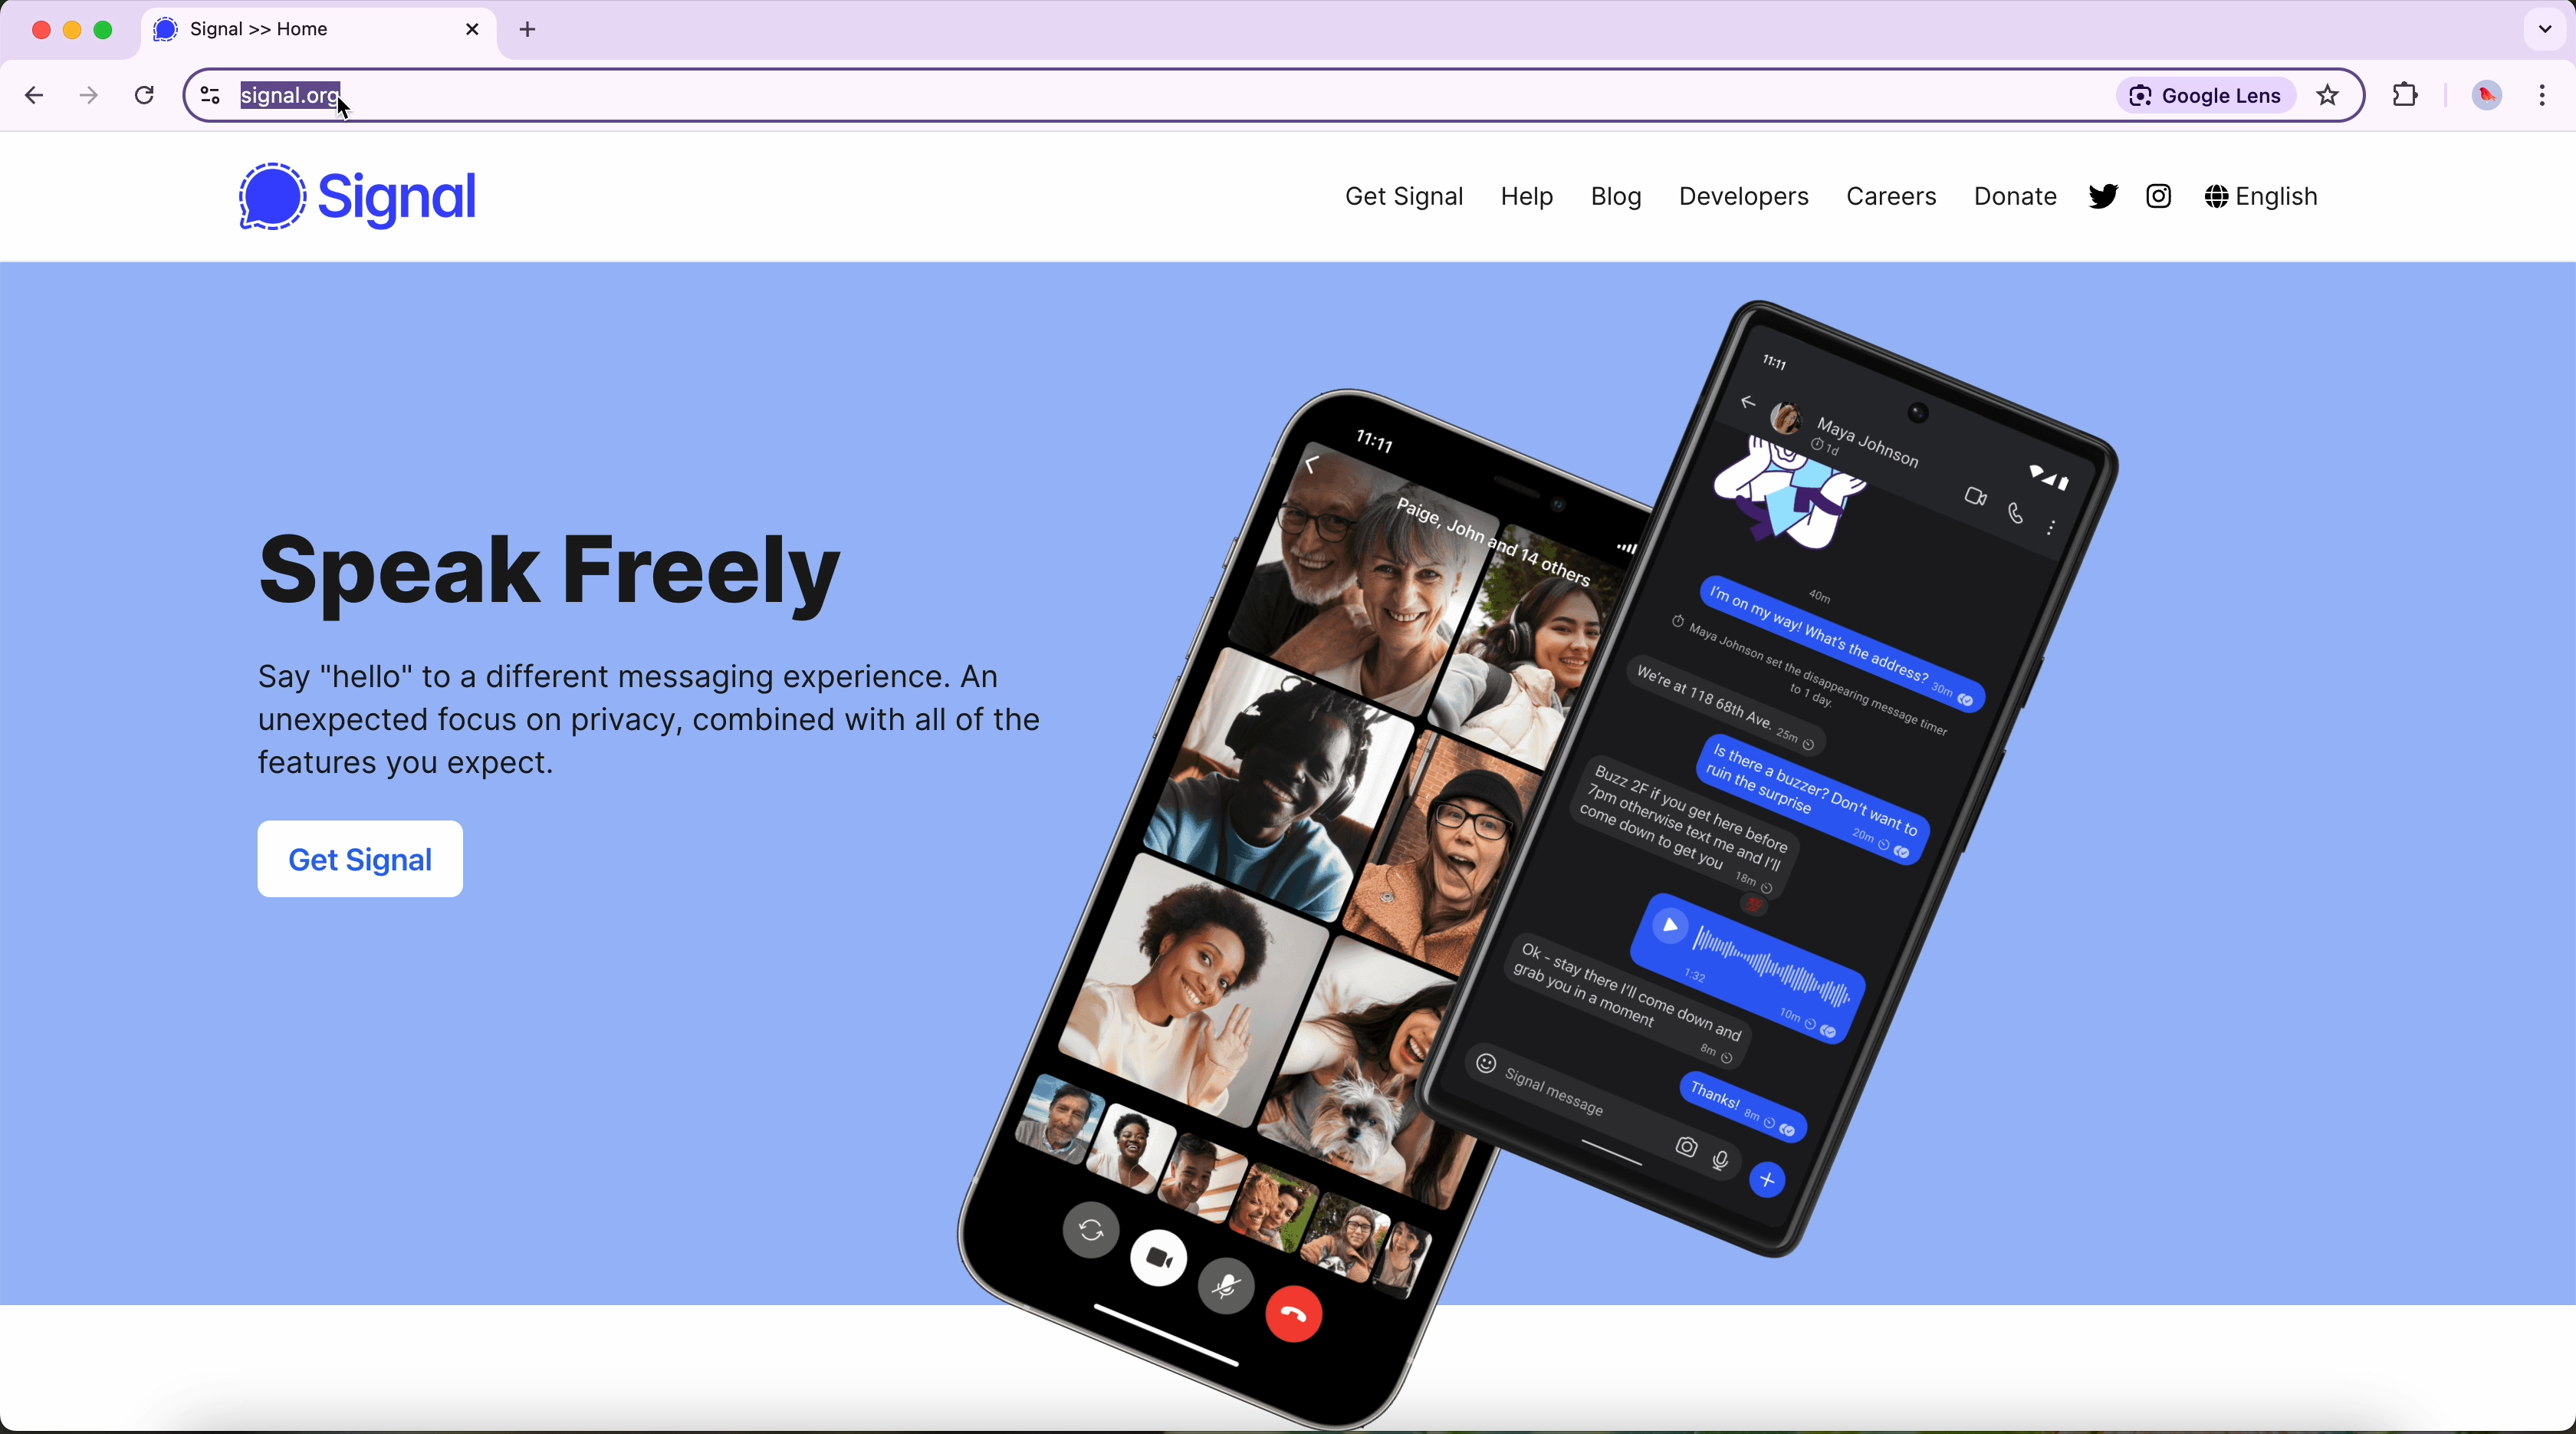 The width and height of the screenshot is (2576, 1434). I want to click on signal logo, so click(268, 199).